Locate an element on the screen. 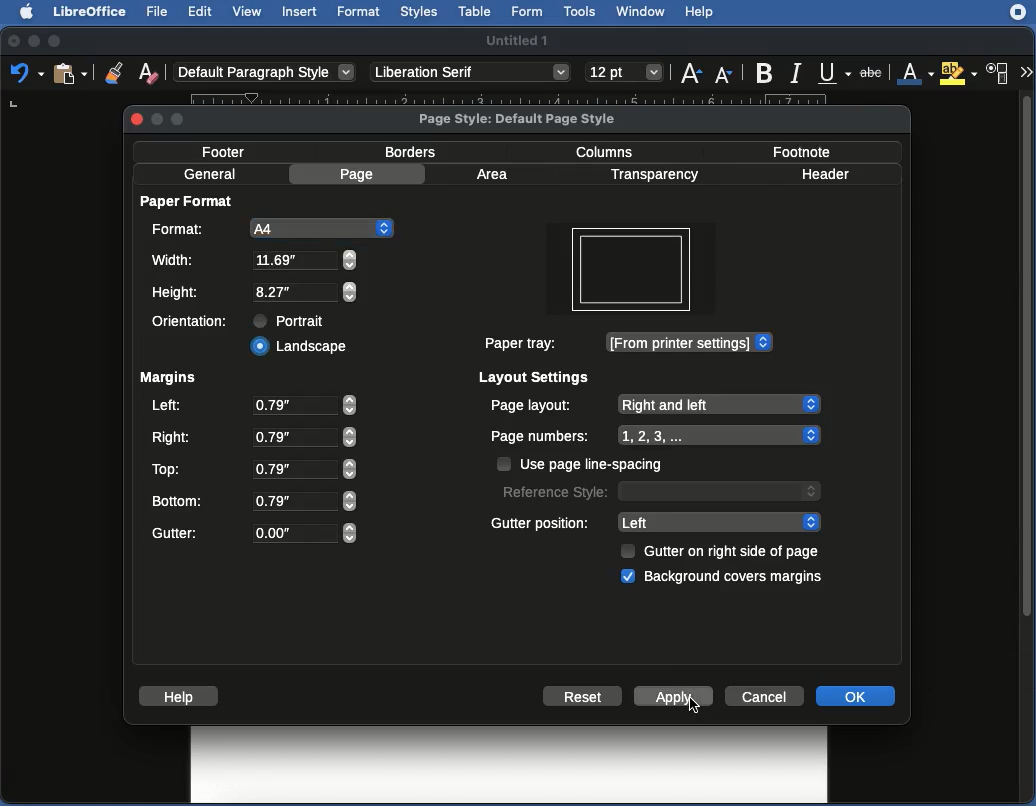 The height and width of the screenshot is (806, 1036). Margins is located at coordinates (170, 380).